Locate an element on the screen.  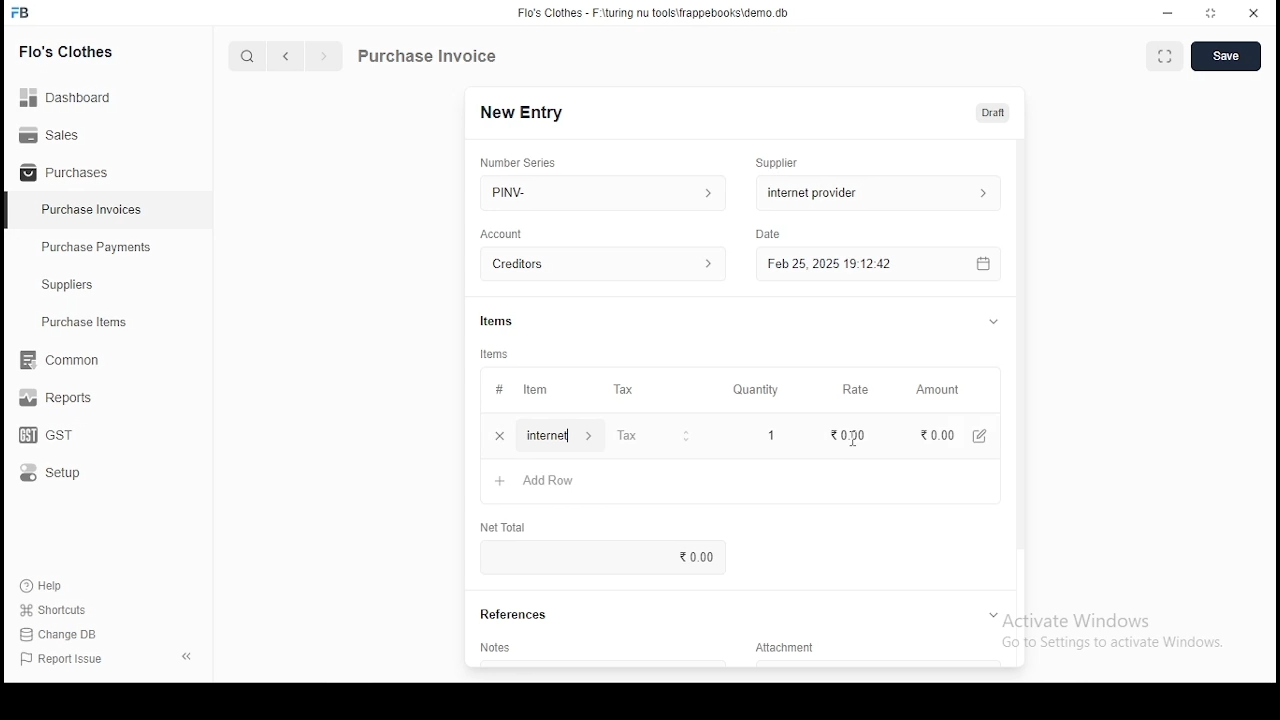
add row is located at coordinates (551, 436).